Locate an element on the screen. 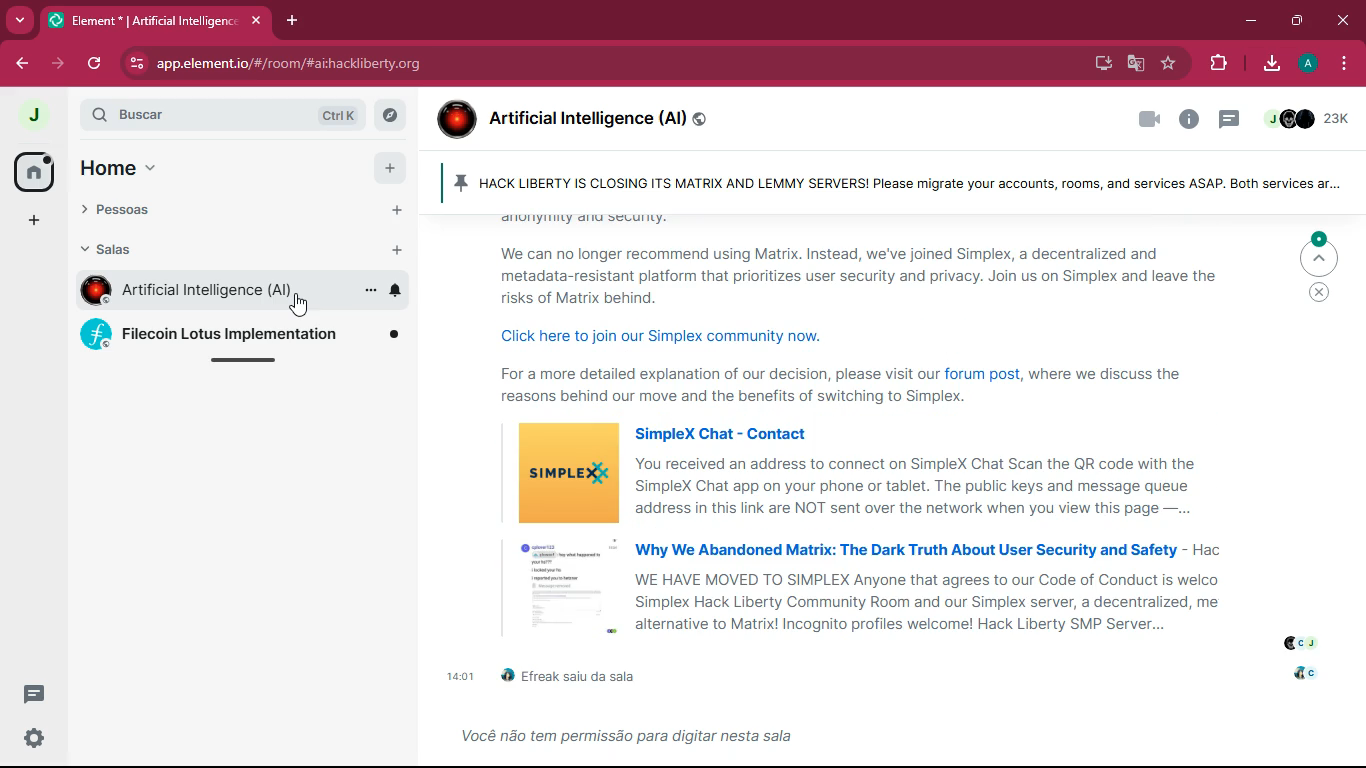 The width and height of the screenshot is (1366, 768). up is located at coordinates (1318, 254).